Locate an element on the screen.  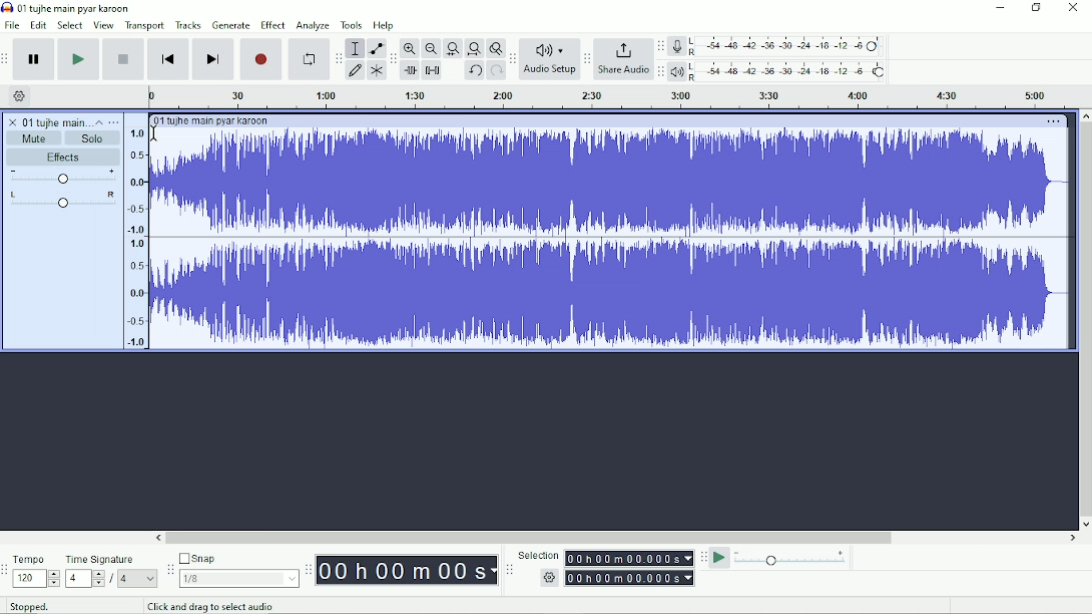
Audacity share audio toolbar is located at coordinates (587, 58).